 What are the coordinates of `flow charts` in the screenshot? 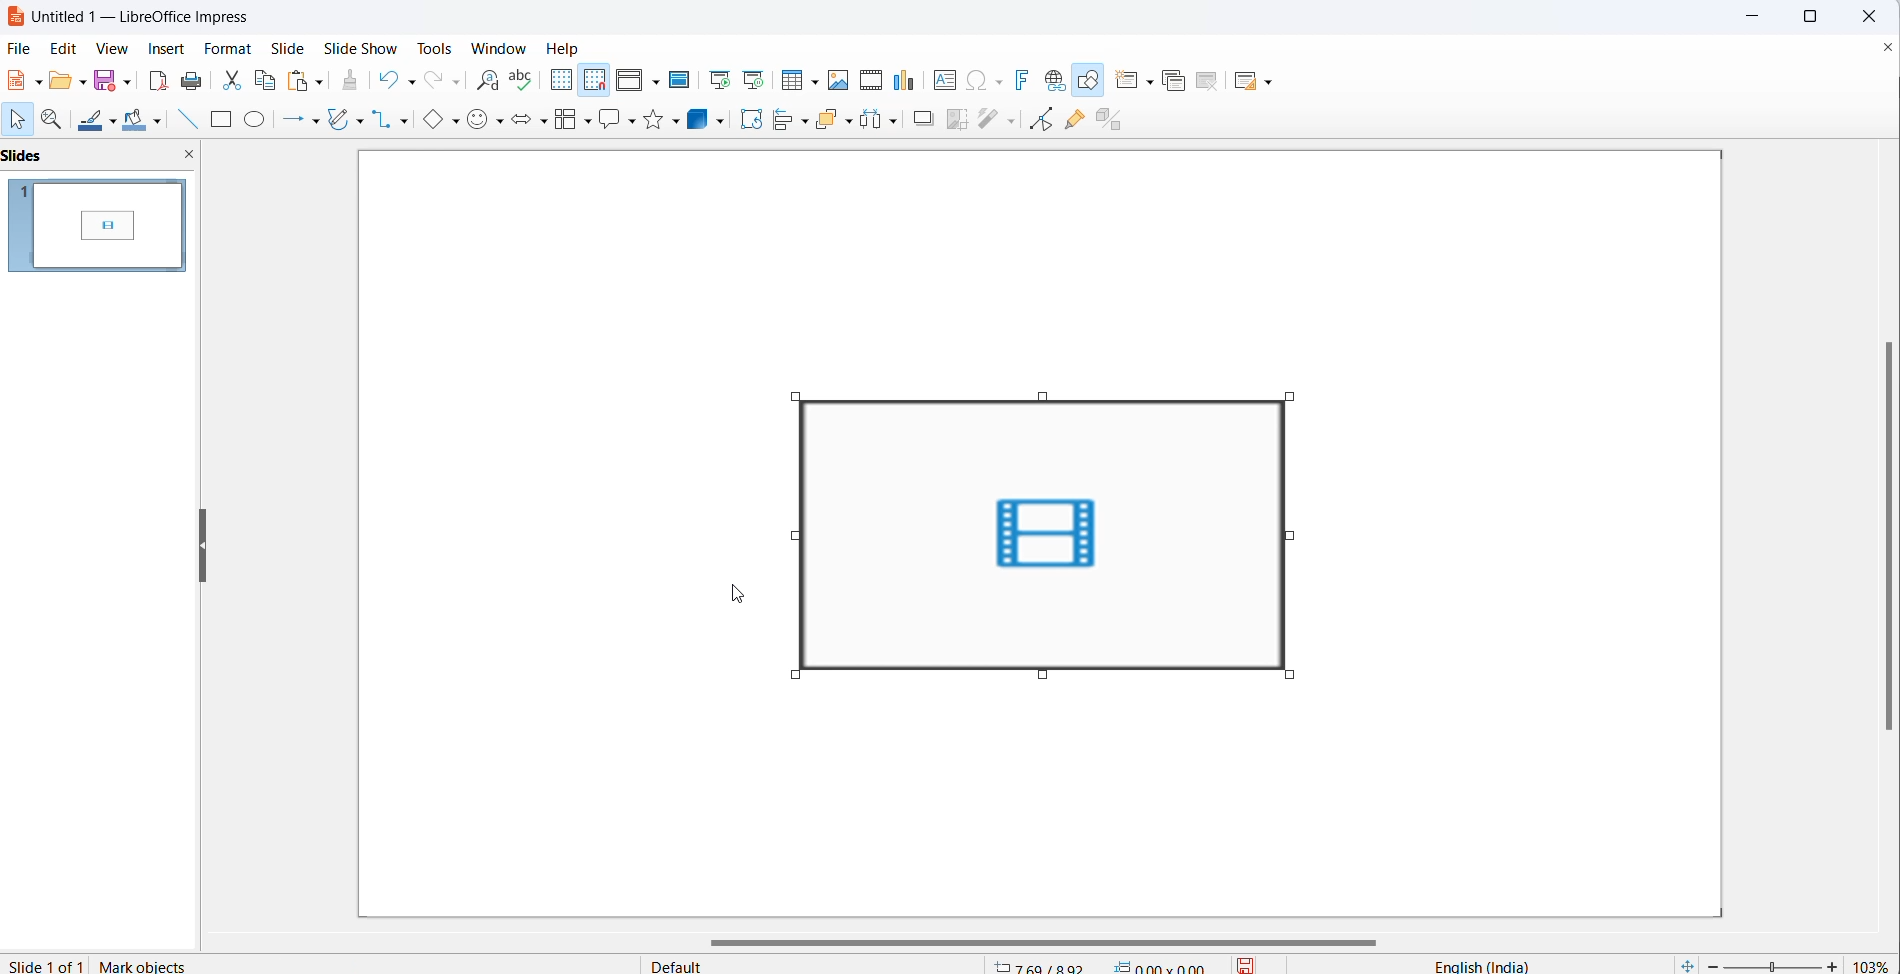 It's located at (568, 120).